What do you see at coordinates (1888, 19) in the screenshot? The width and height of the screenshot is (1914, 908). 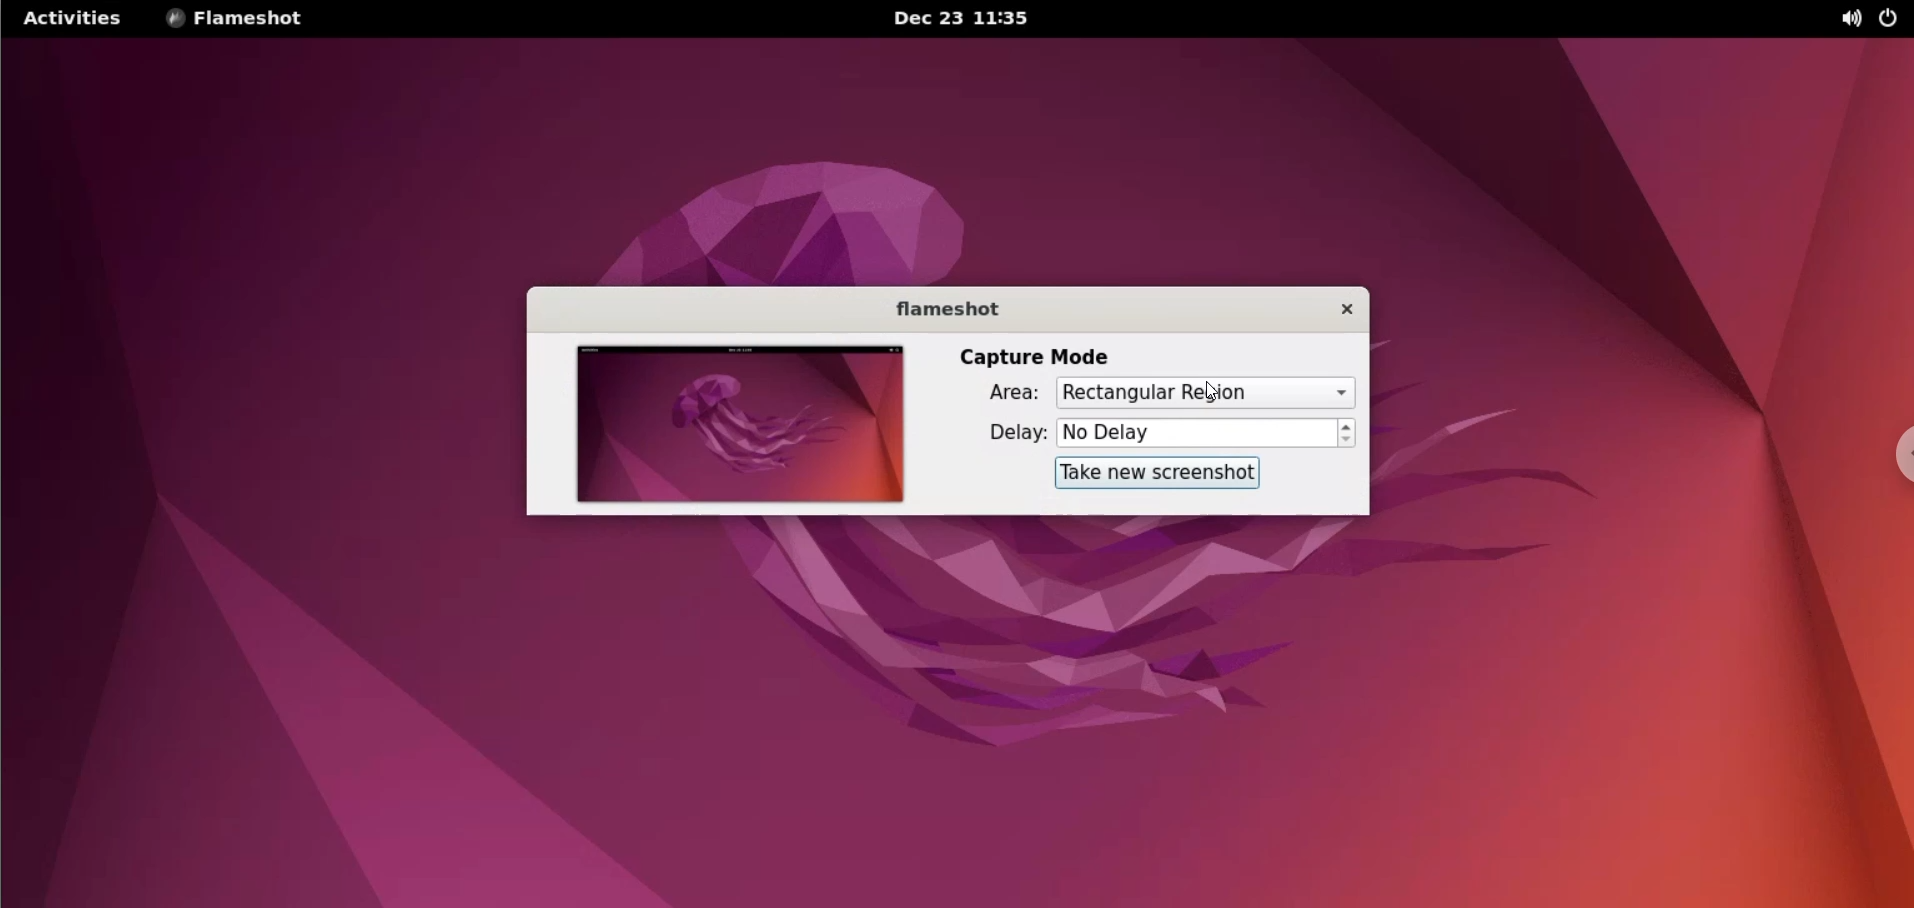 I see `power options` at bounding box center [1888, 19].